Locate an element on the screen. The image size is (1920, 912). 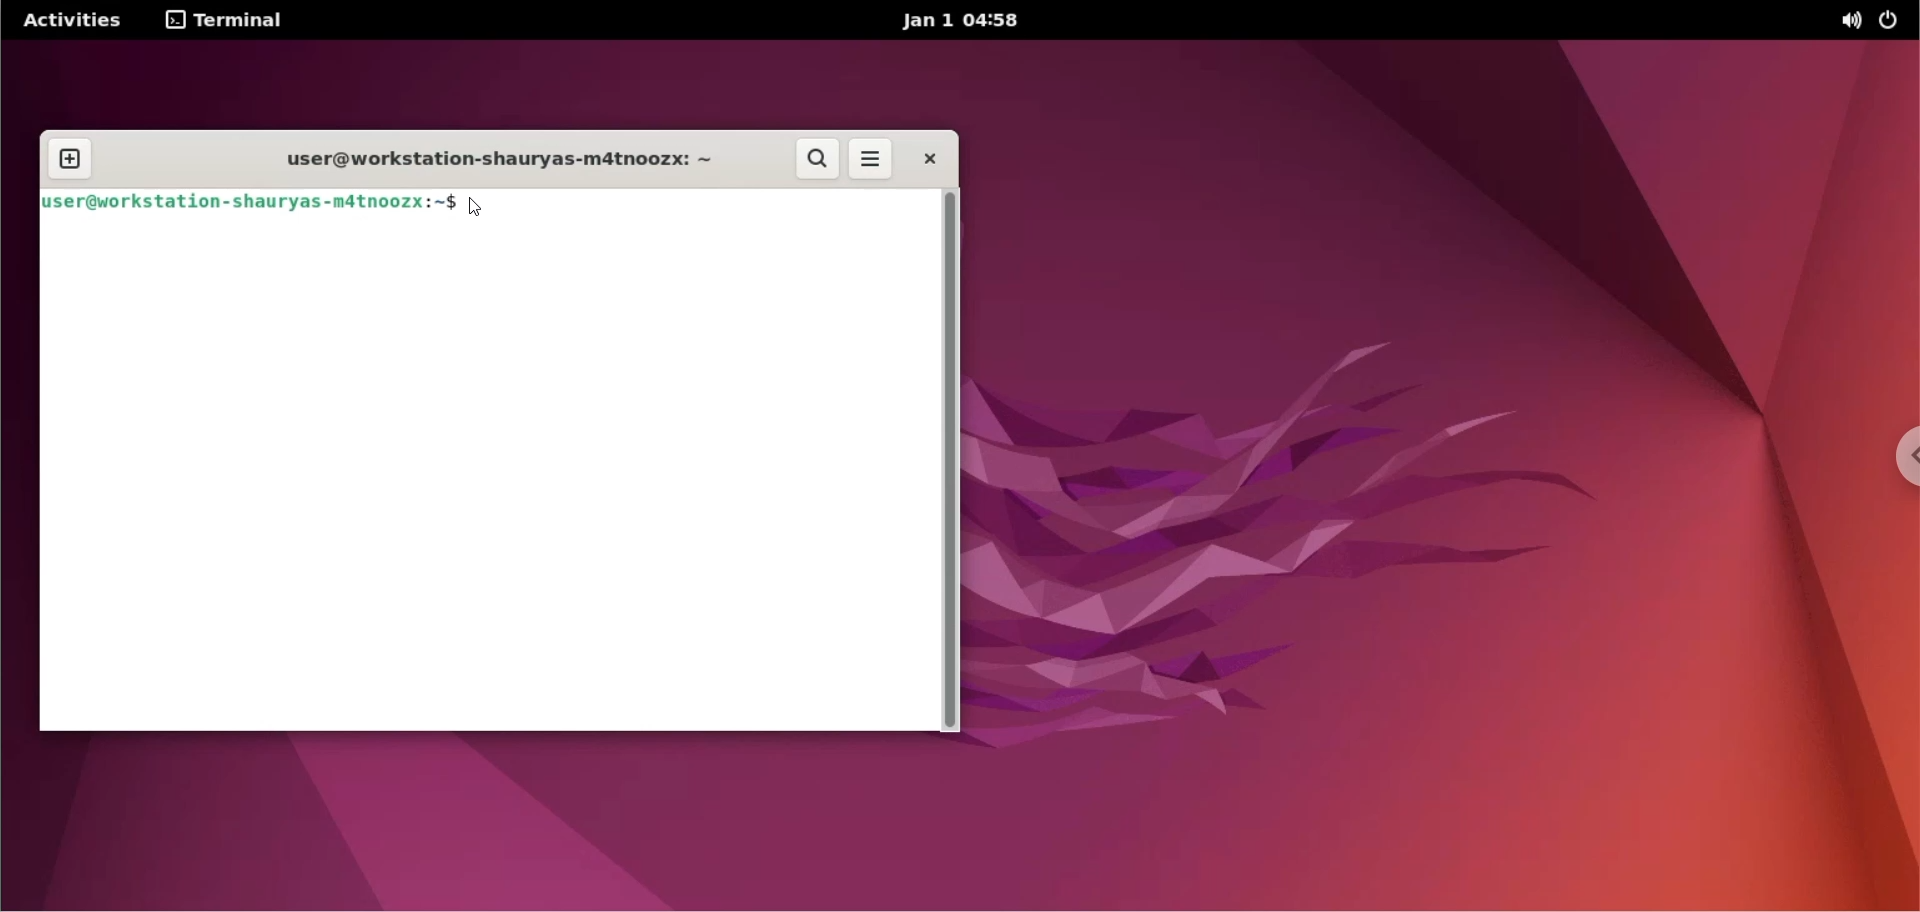
cursor is located at coordinates (481, 206).